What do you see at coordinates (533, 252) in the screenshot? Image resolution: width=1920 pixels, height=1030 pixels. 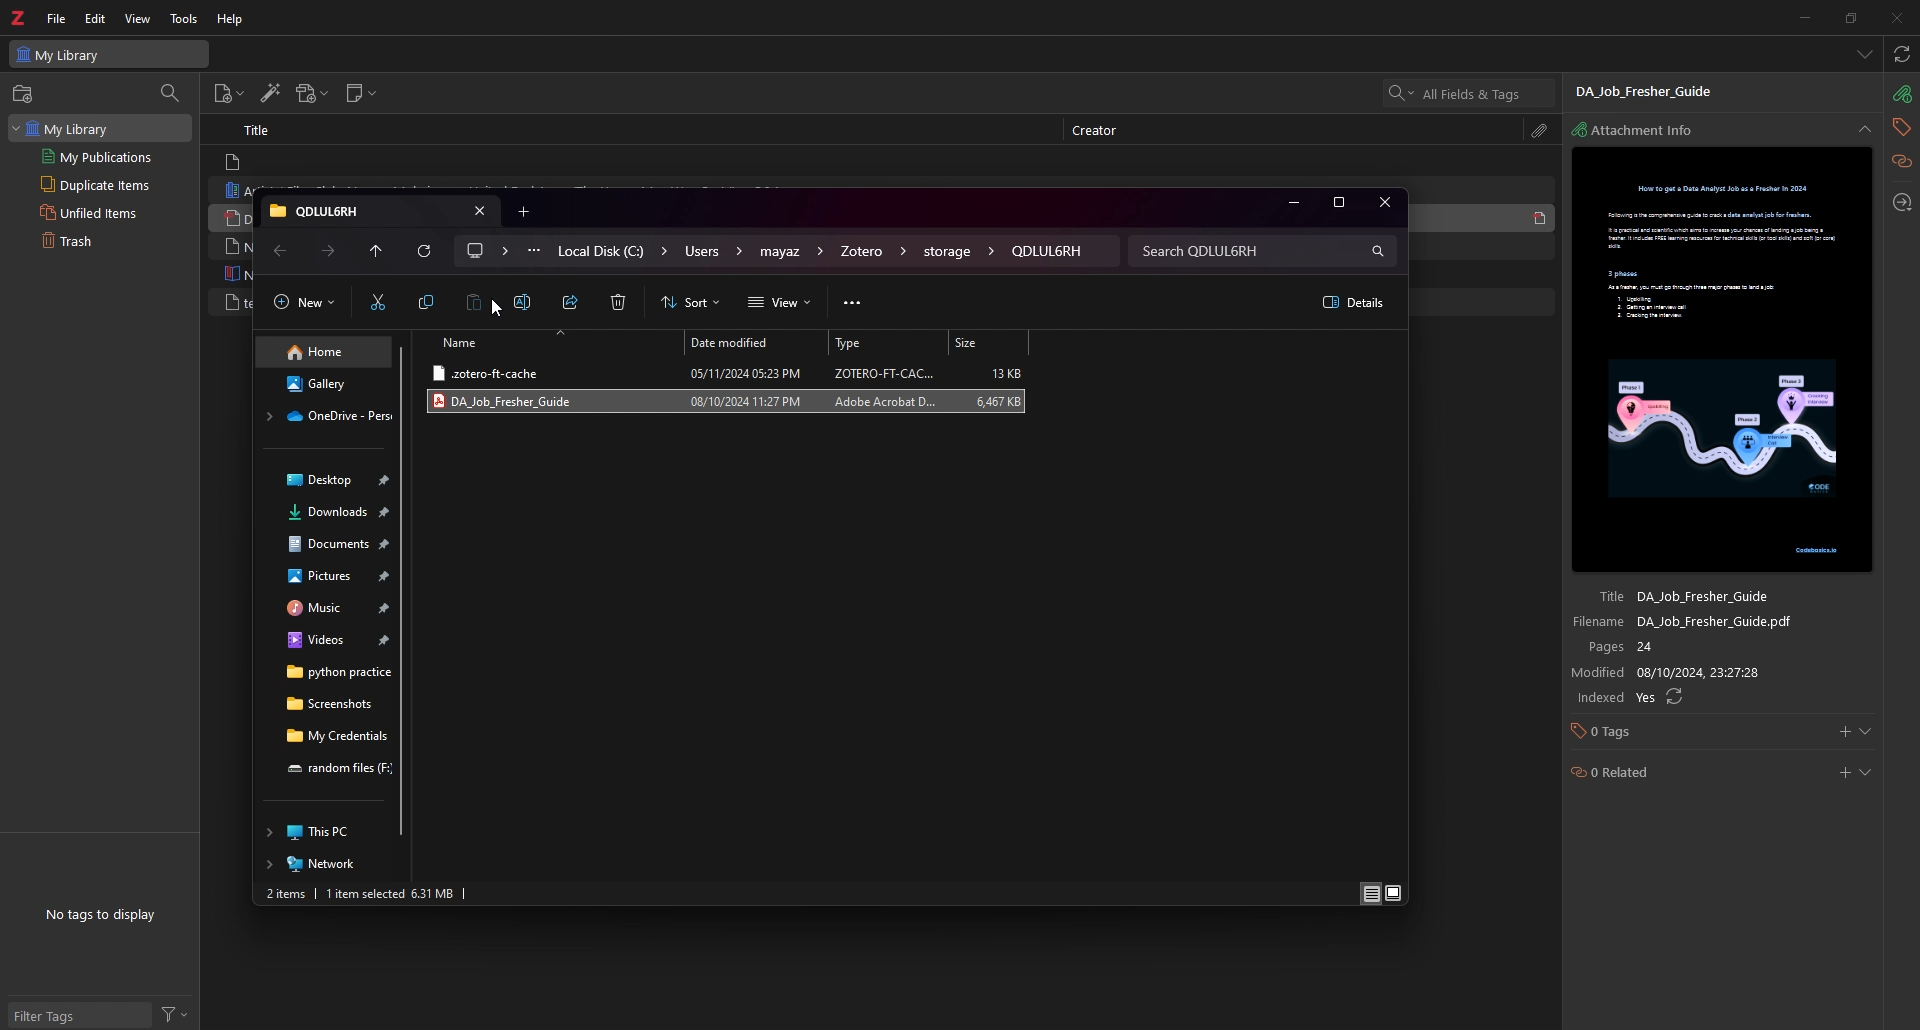 I see `More` at bounding box center [533, 252].